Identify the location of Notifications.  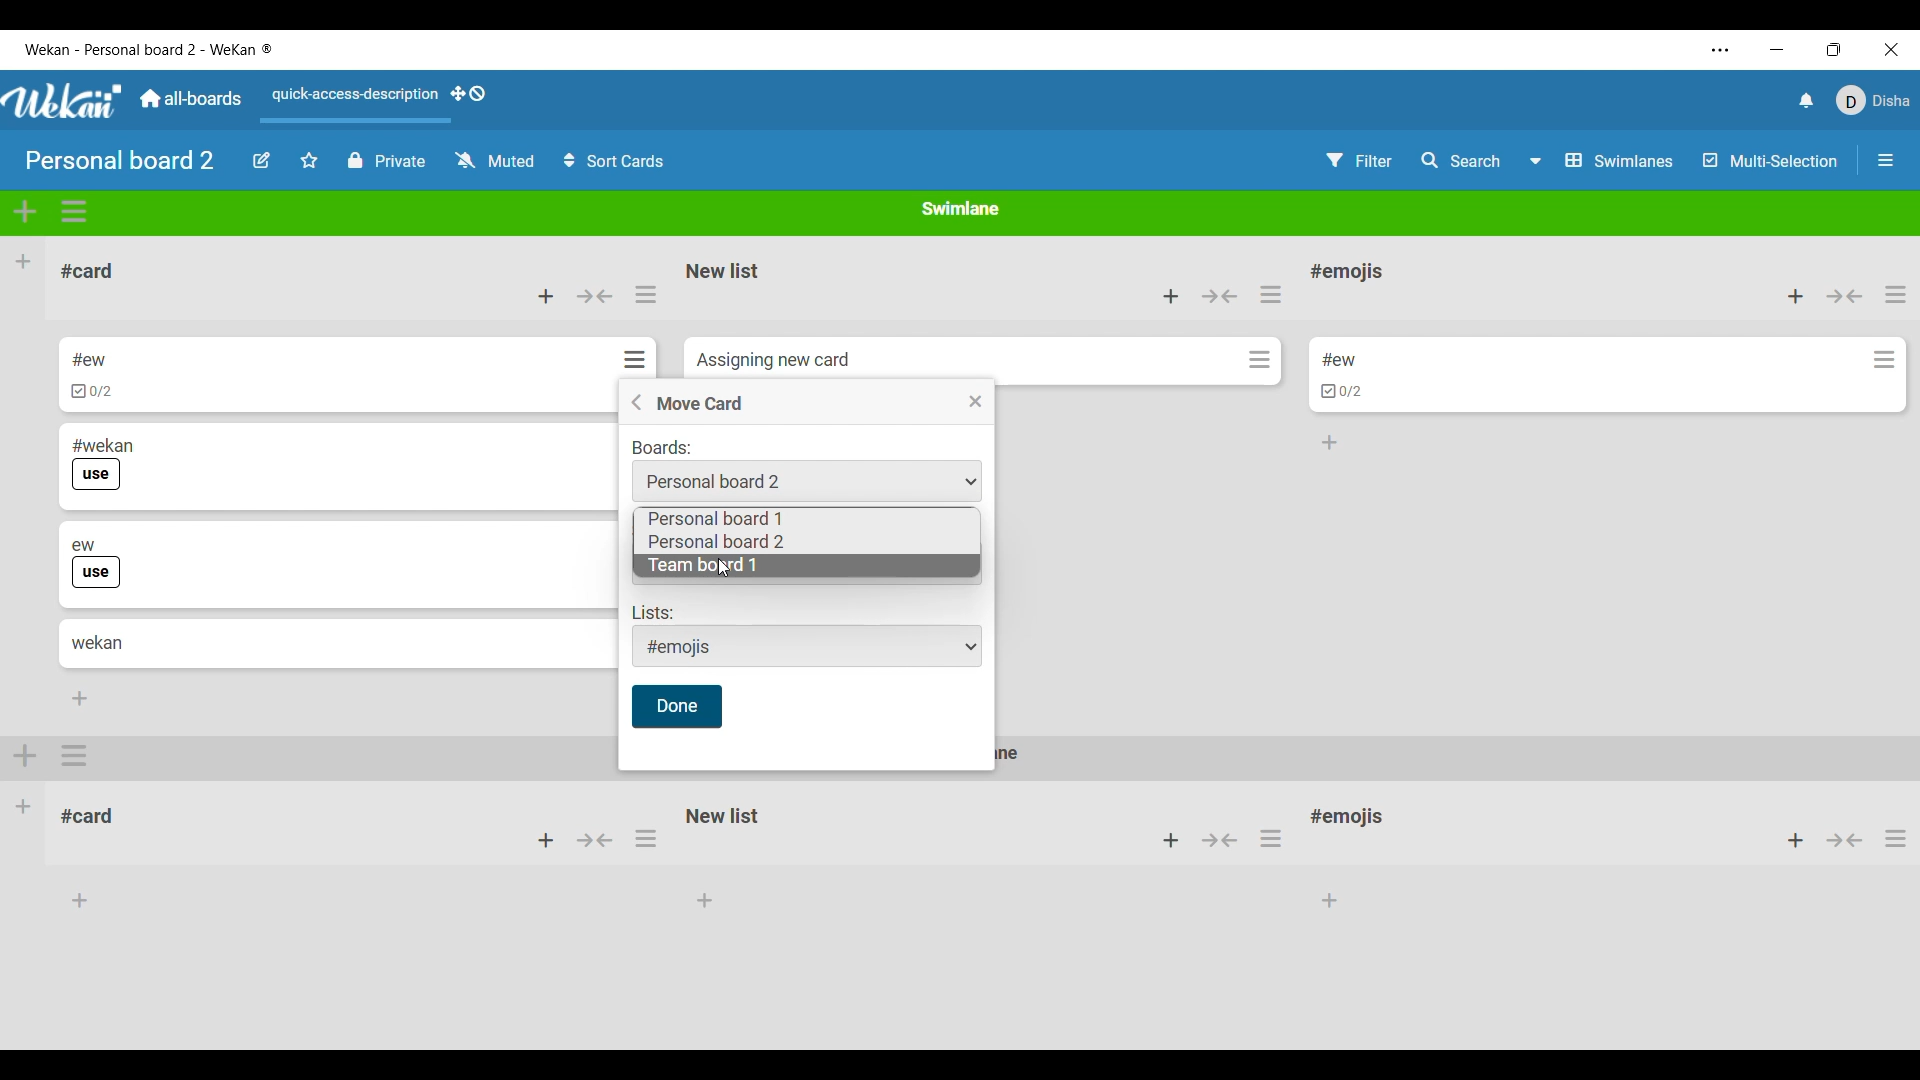
(1807, 100).